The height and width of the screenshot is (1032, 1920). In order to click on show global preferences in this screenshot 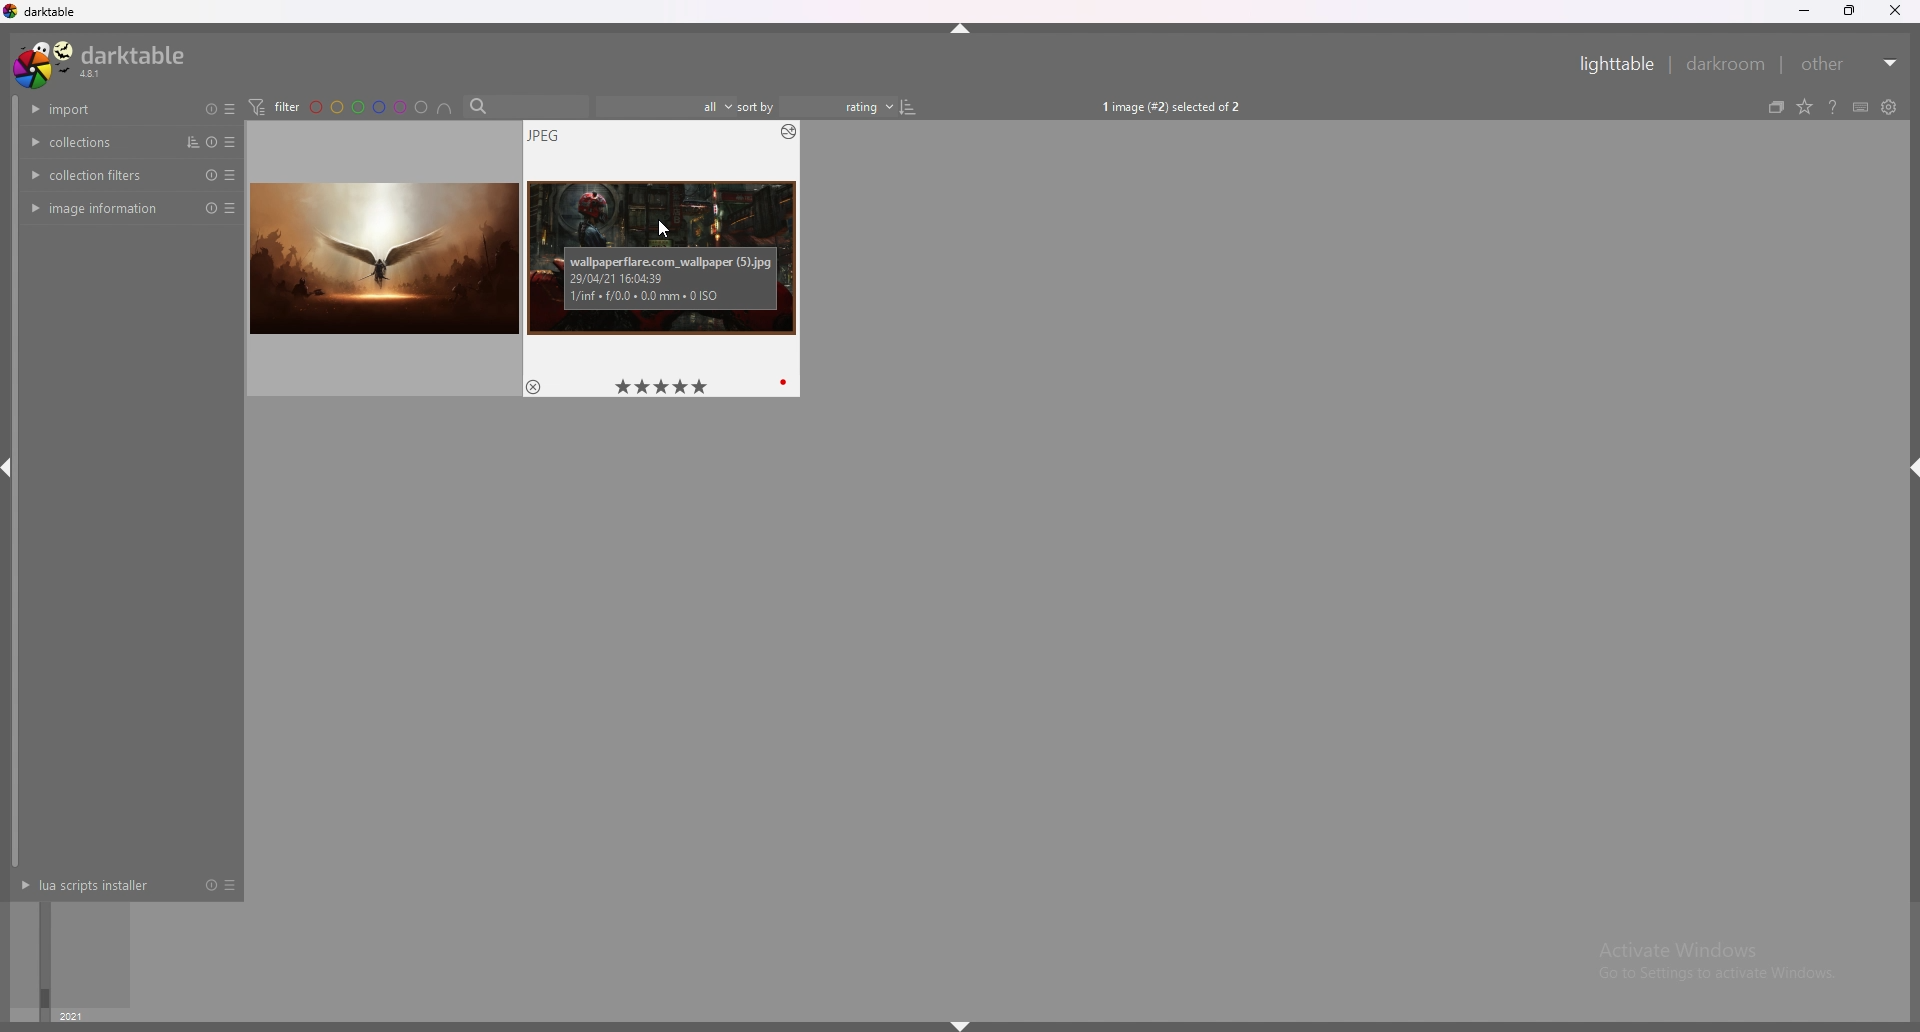, I will do `click(1888, 106)`.